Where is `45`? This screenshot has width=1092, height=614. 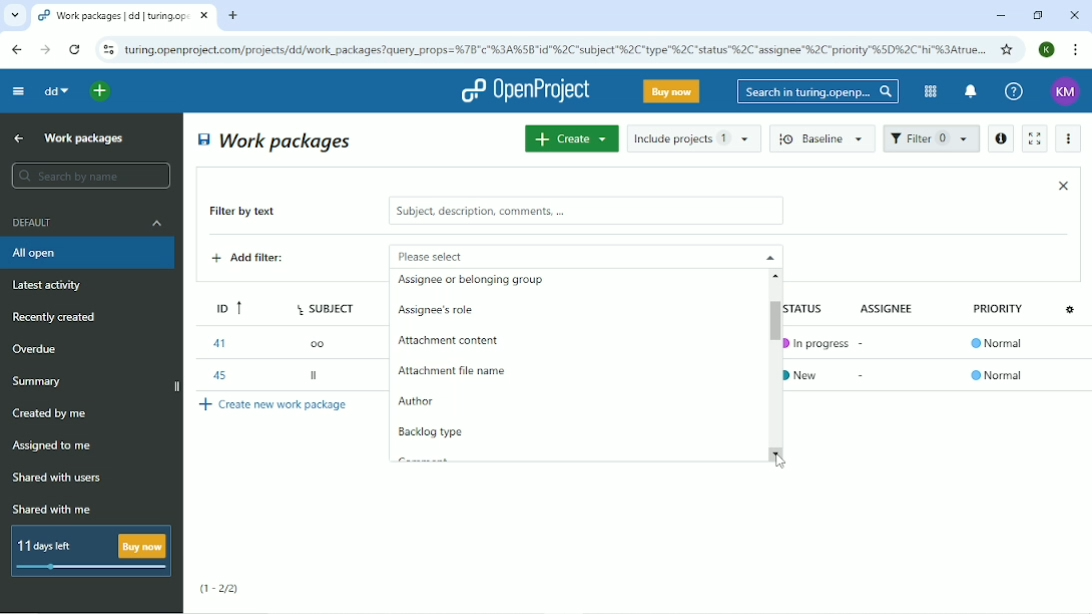
45 is located at coordinates (217, 373).